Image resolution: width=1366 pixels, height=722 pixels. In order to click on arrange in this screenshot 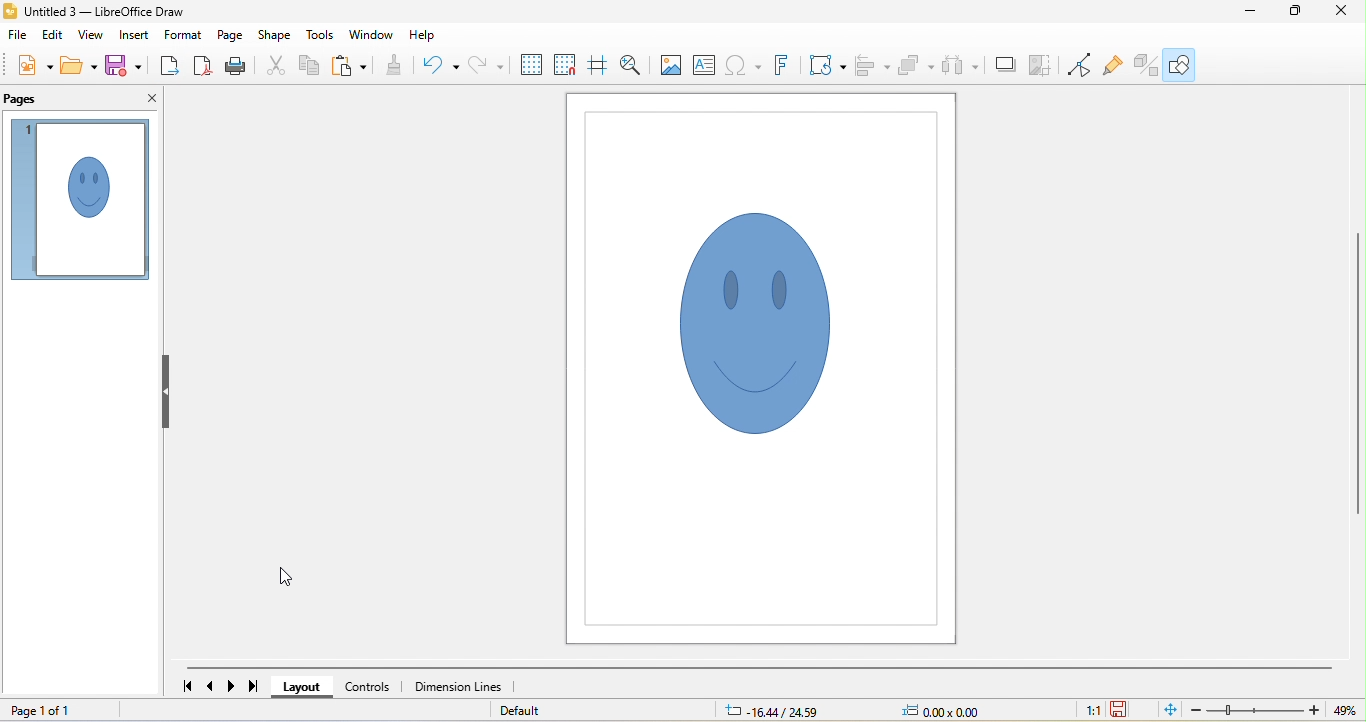, I will do `click(914, 66)`.